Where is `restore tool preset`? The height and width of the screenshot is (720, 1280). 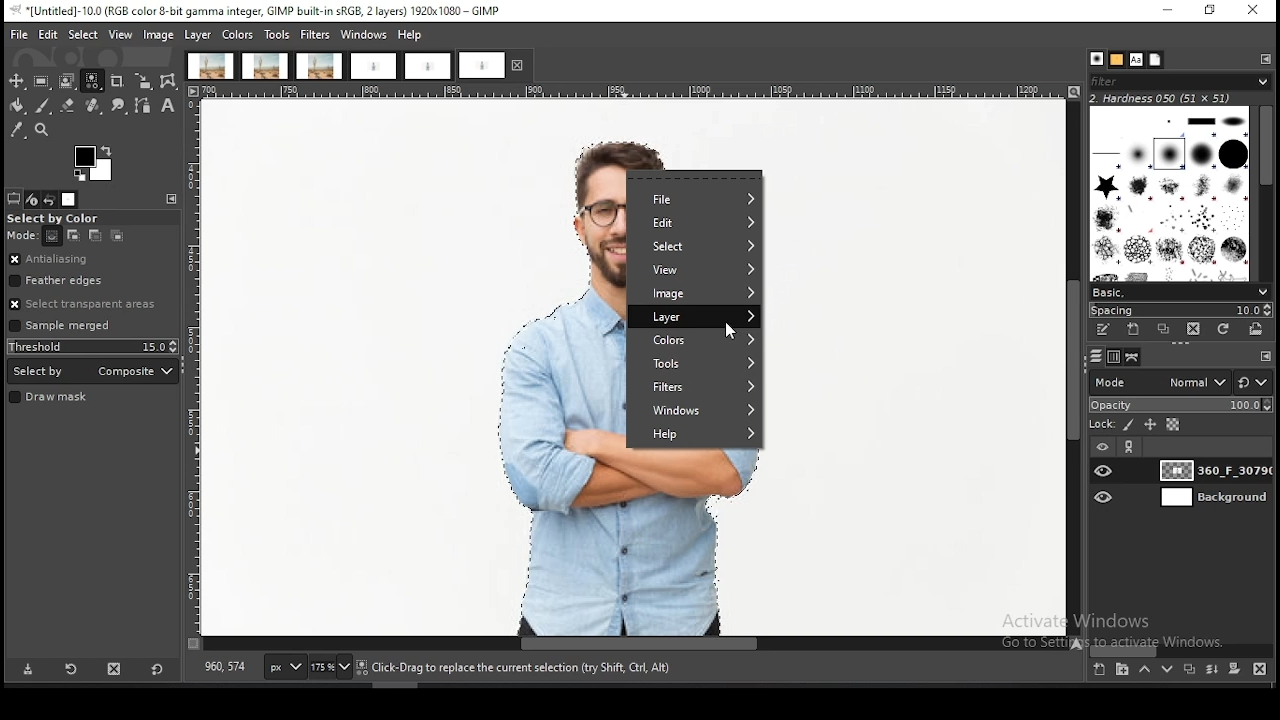 restore tool preset is located at coordinates (73, 668).